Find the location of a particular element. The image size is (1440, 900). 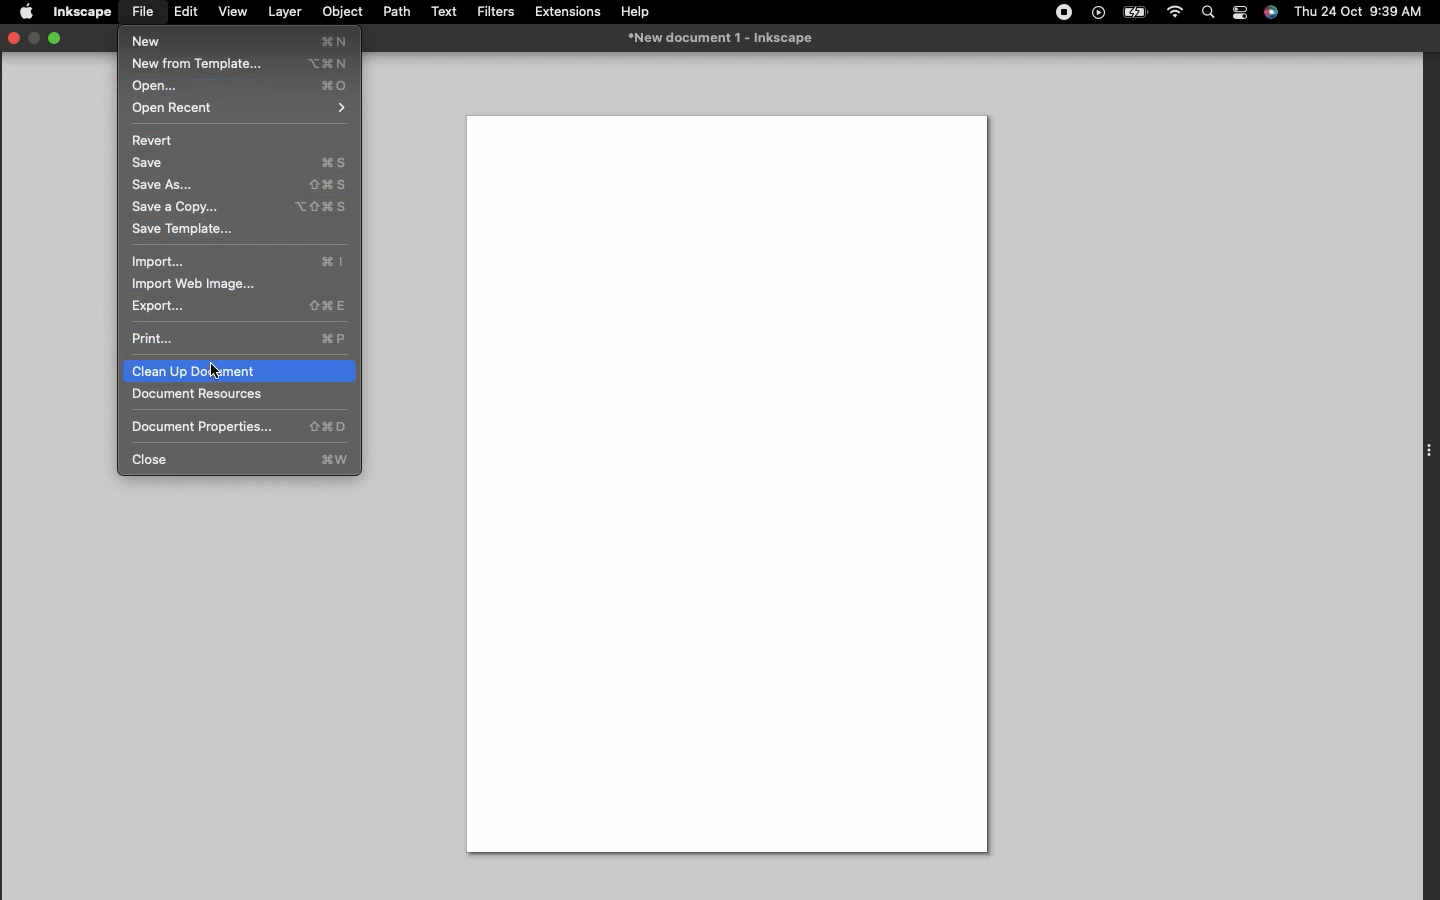

Extensions is located at coordinates (567, 11).